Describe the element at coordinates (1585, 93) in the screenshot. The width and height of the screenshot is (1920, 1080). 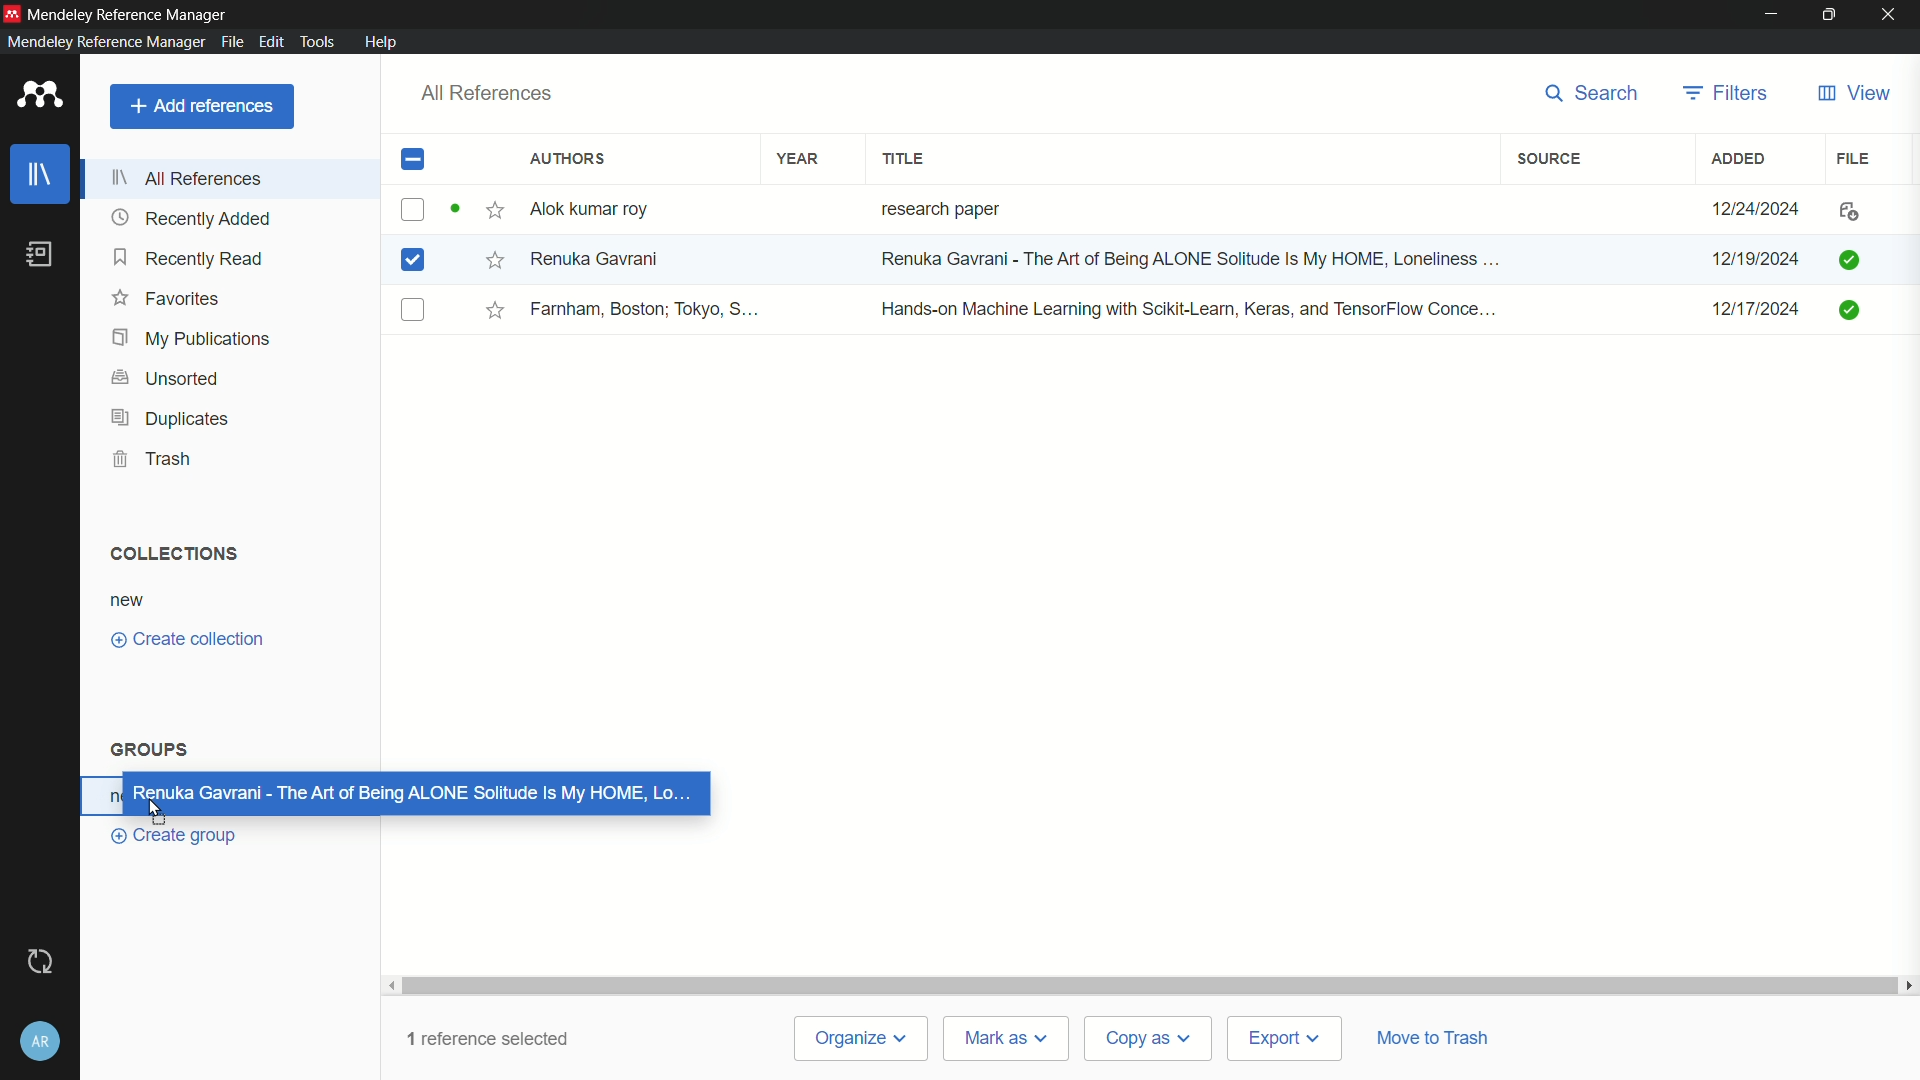
I see `search` at that location.